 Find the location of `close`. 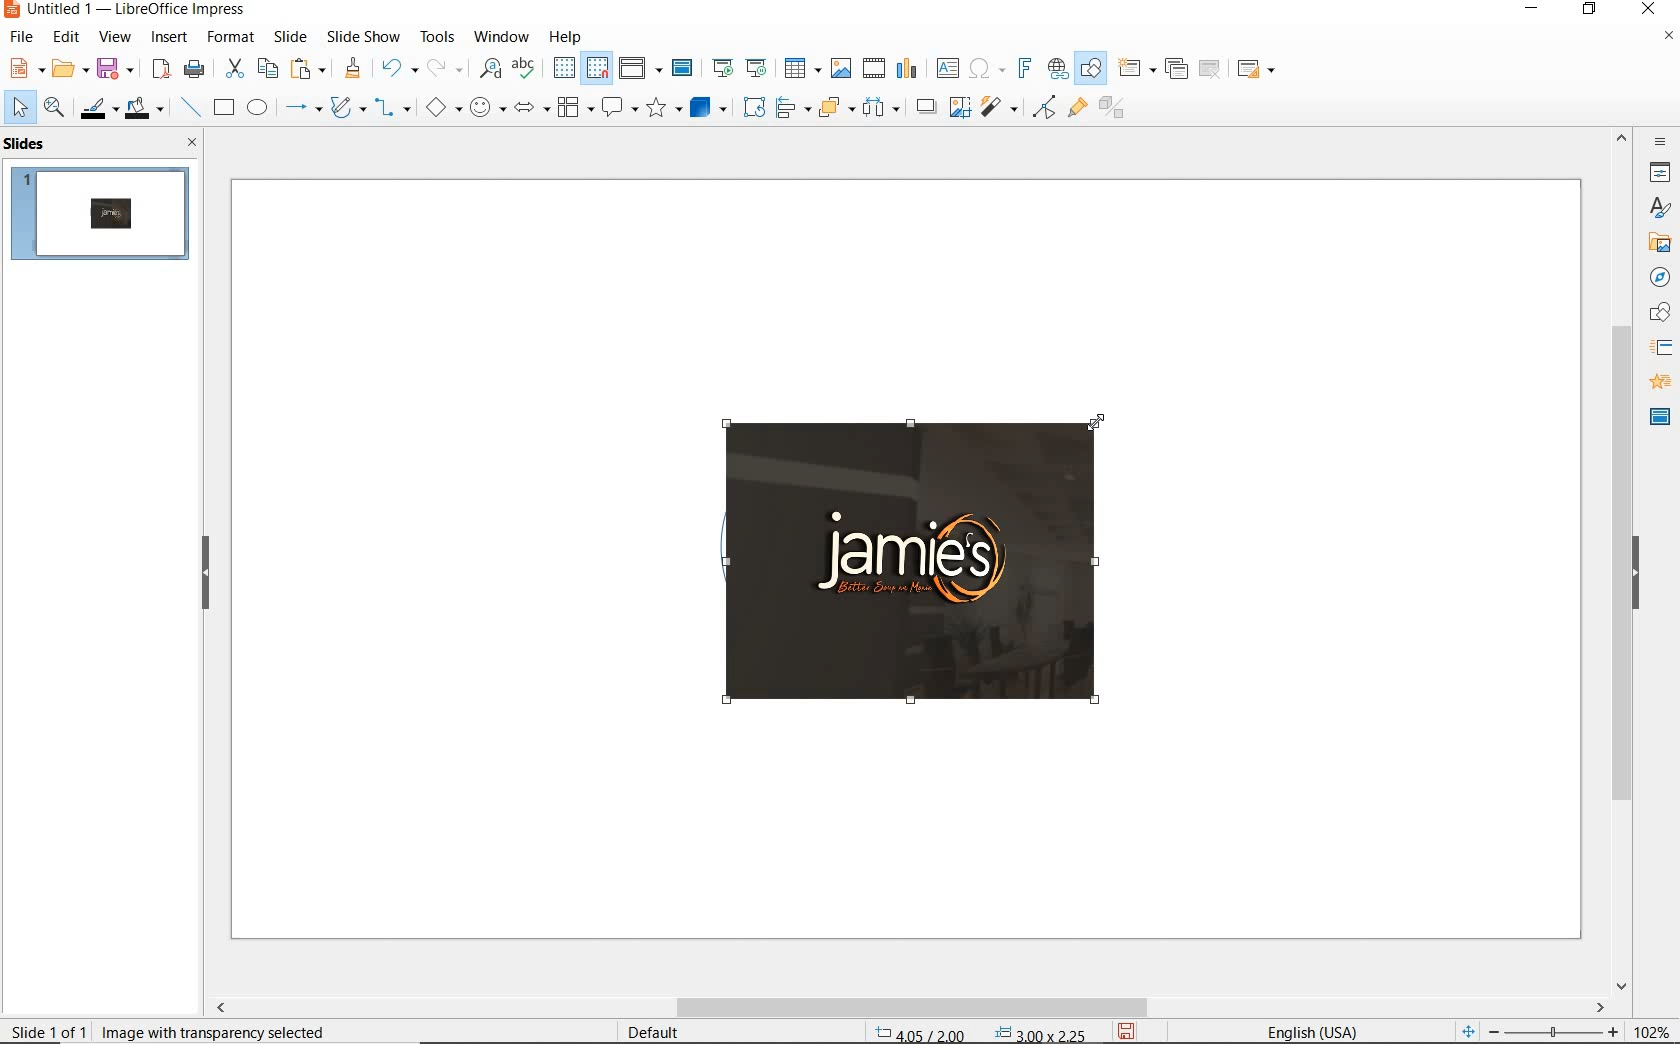

close is located at coordinates (187, 142).